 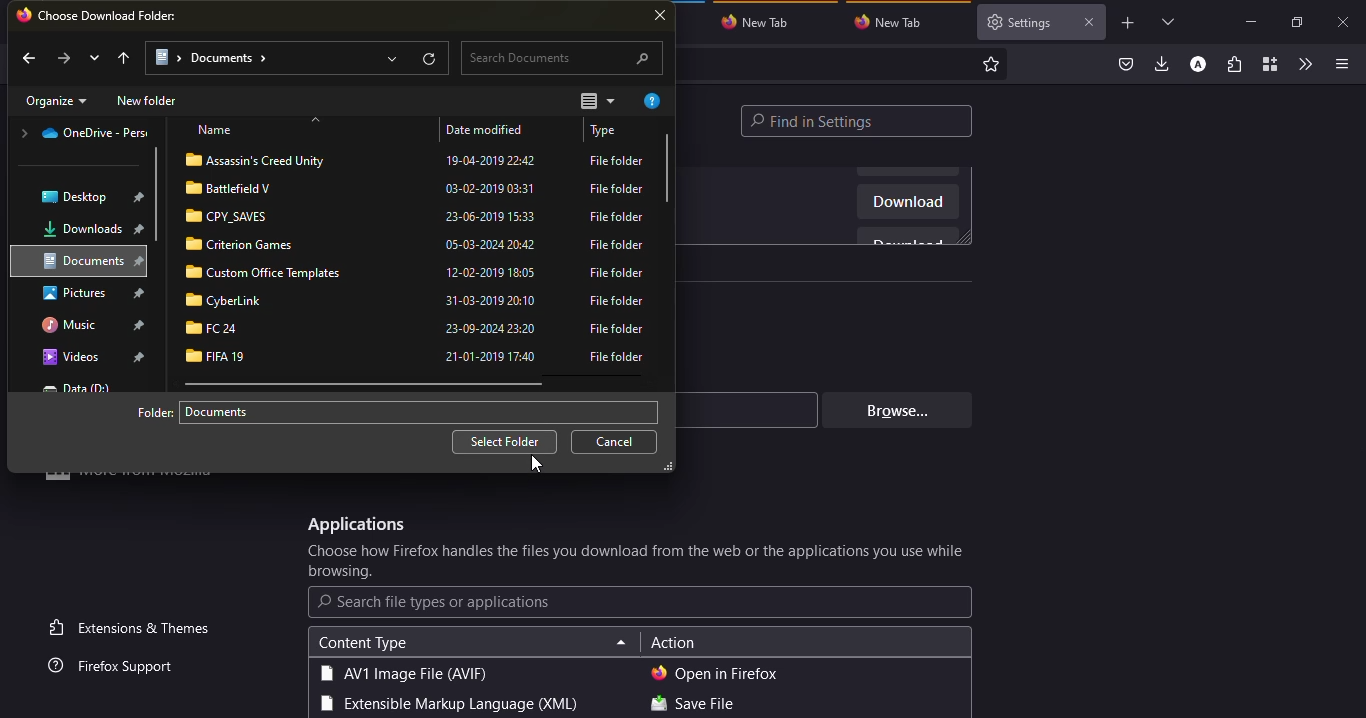 I want to click on refresh, so click(x=431, y=58).